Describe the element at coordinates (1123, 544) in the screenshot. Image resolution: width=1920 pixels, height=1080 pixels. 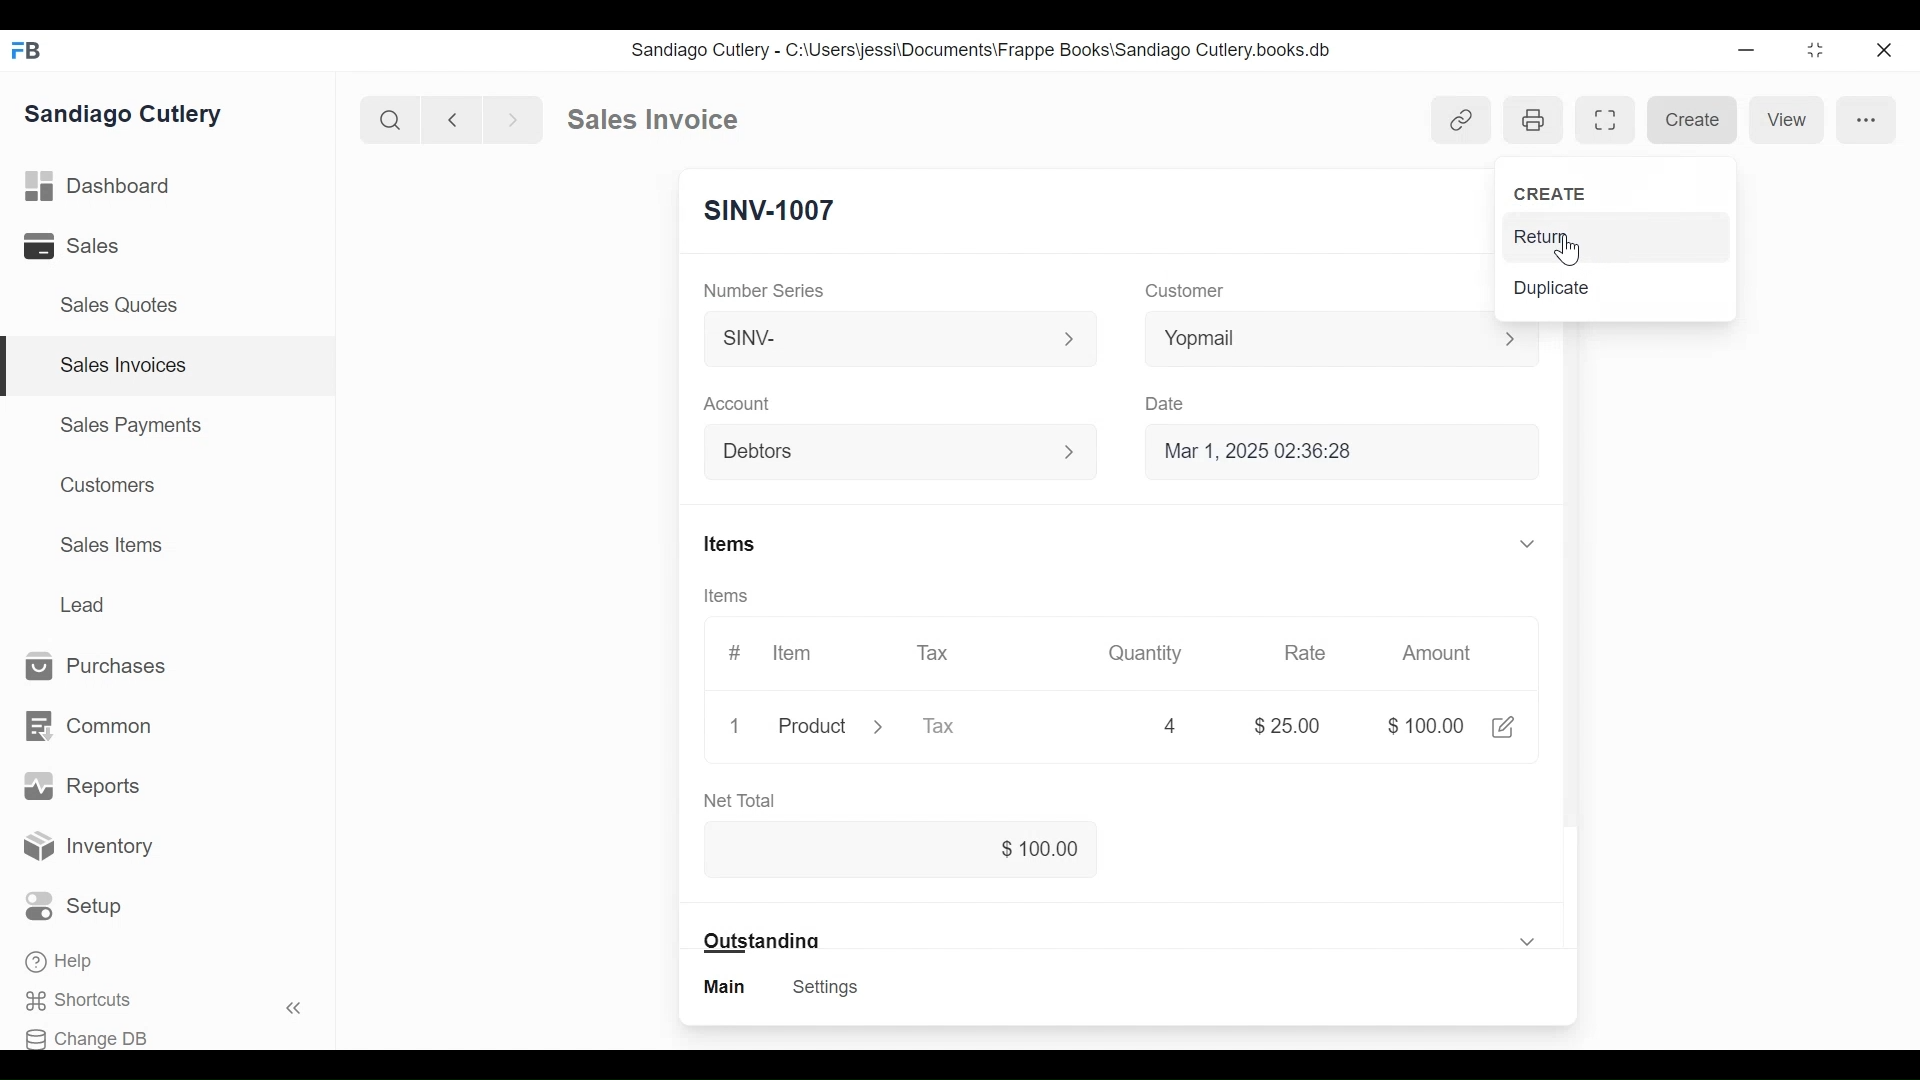
I see `Items` at that location.